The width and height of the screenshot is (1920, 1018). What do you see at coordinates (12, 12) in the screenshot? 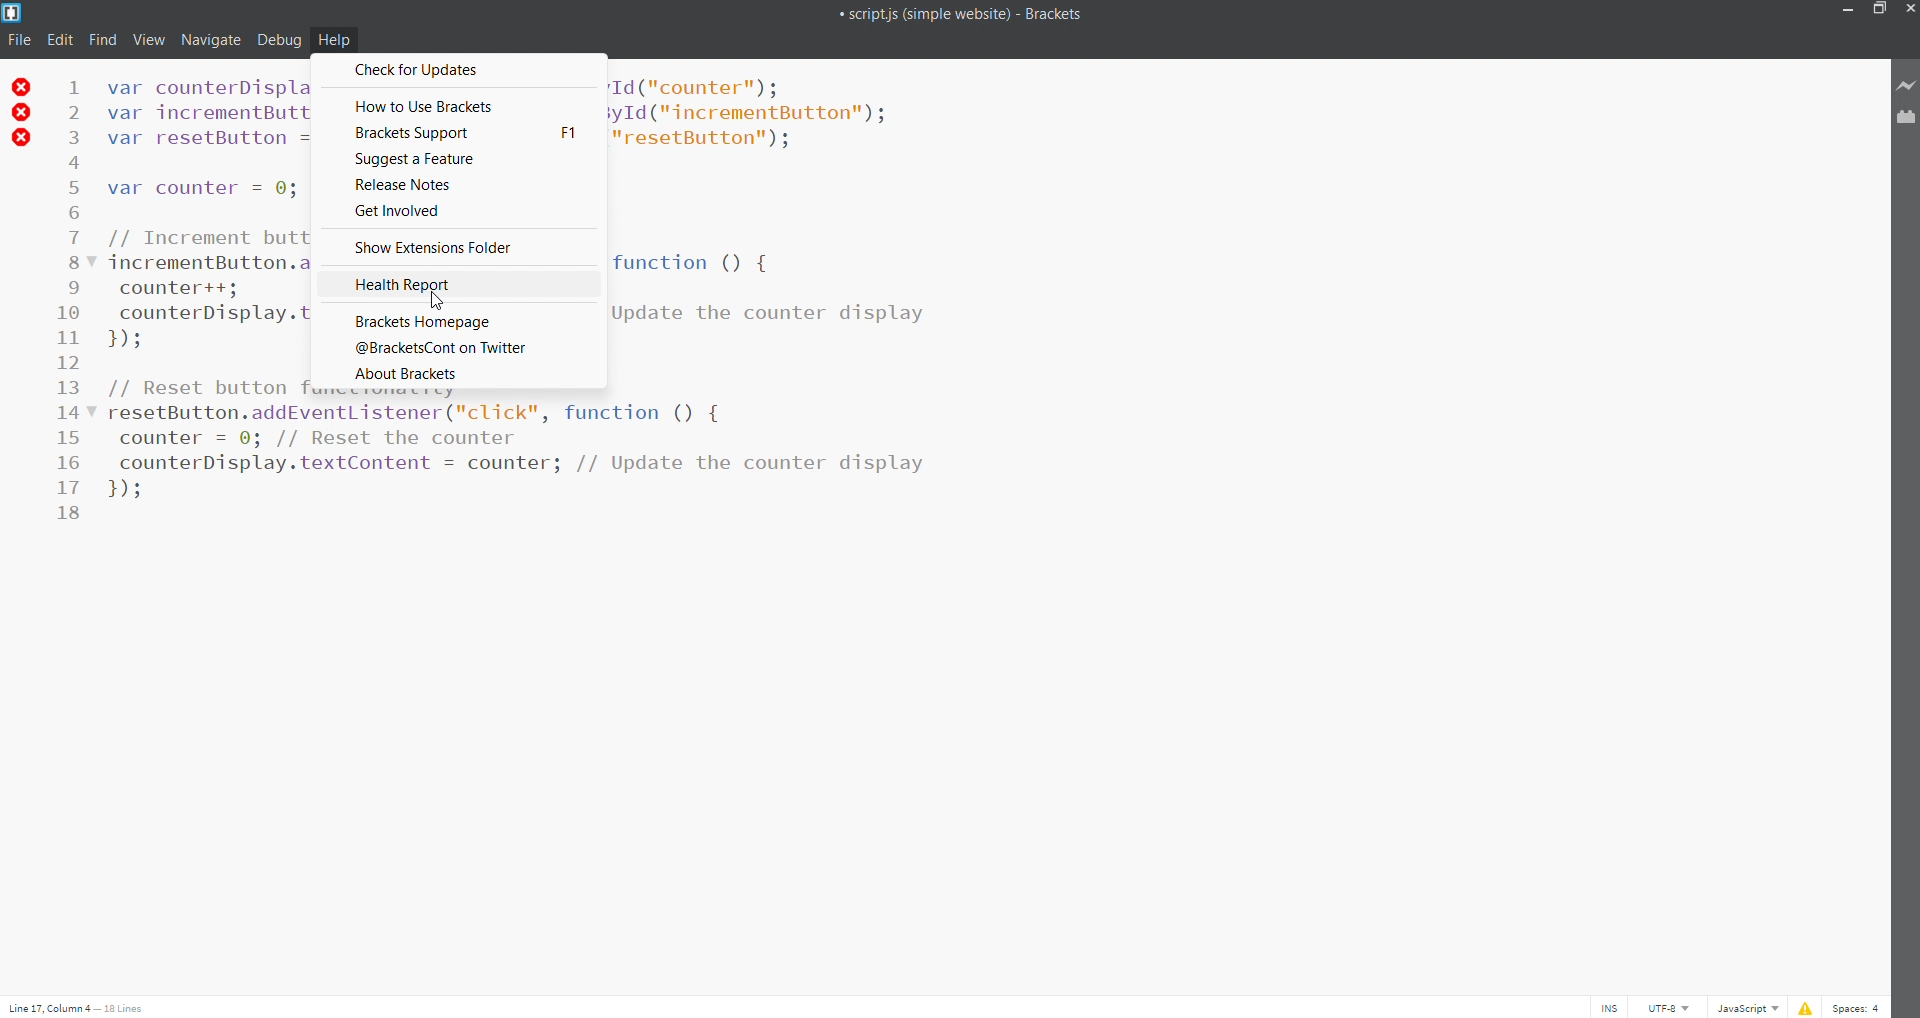
I see `bracket's logo` at bounding box center [12, 12].